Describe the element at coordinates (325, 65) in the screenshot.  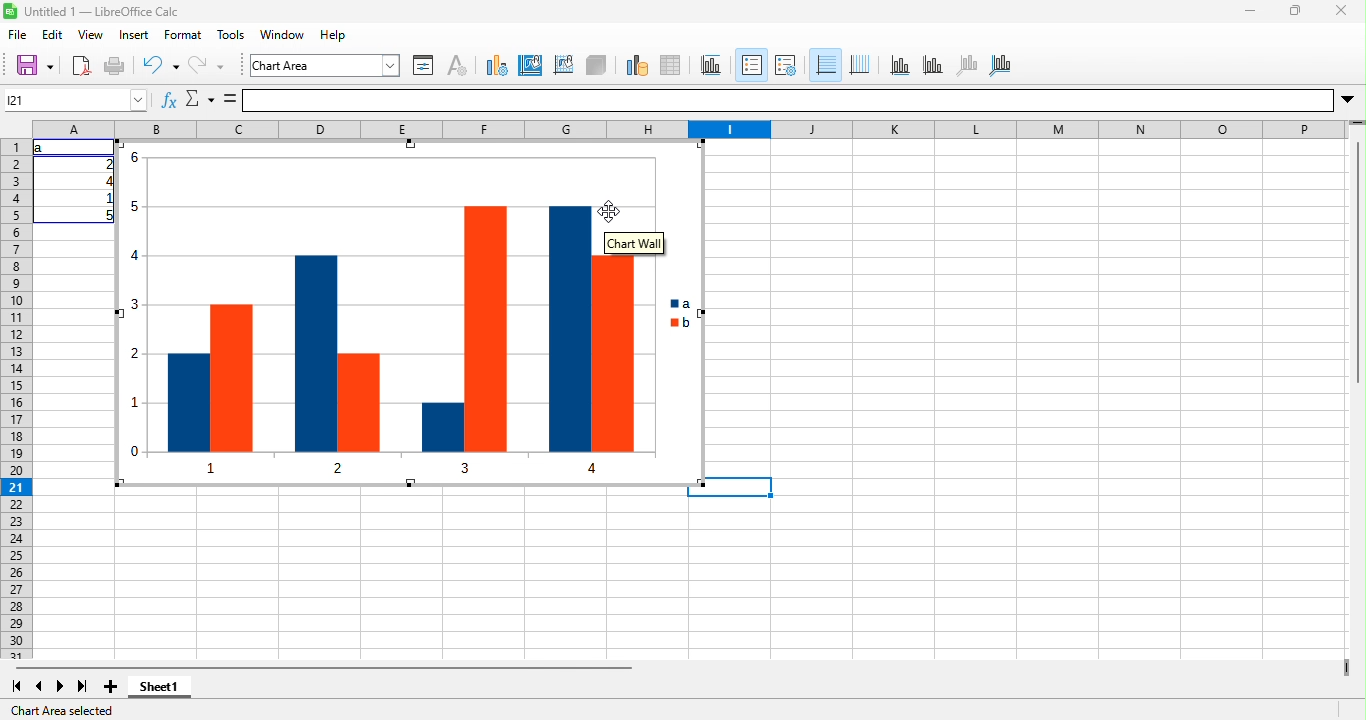
I see `chart area` at that location.